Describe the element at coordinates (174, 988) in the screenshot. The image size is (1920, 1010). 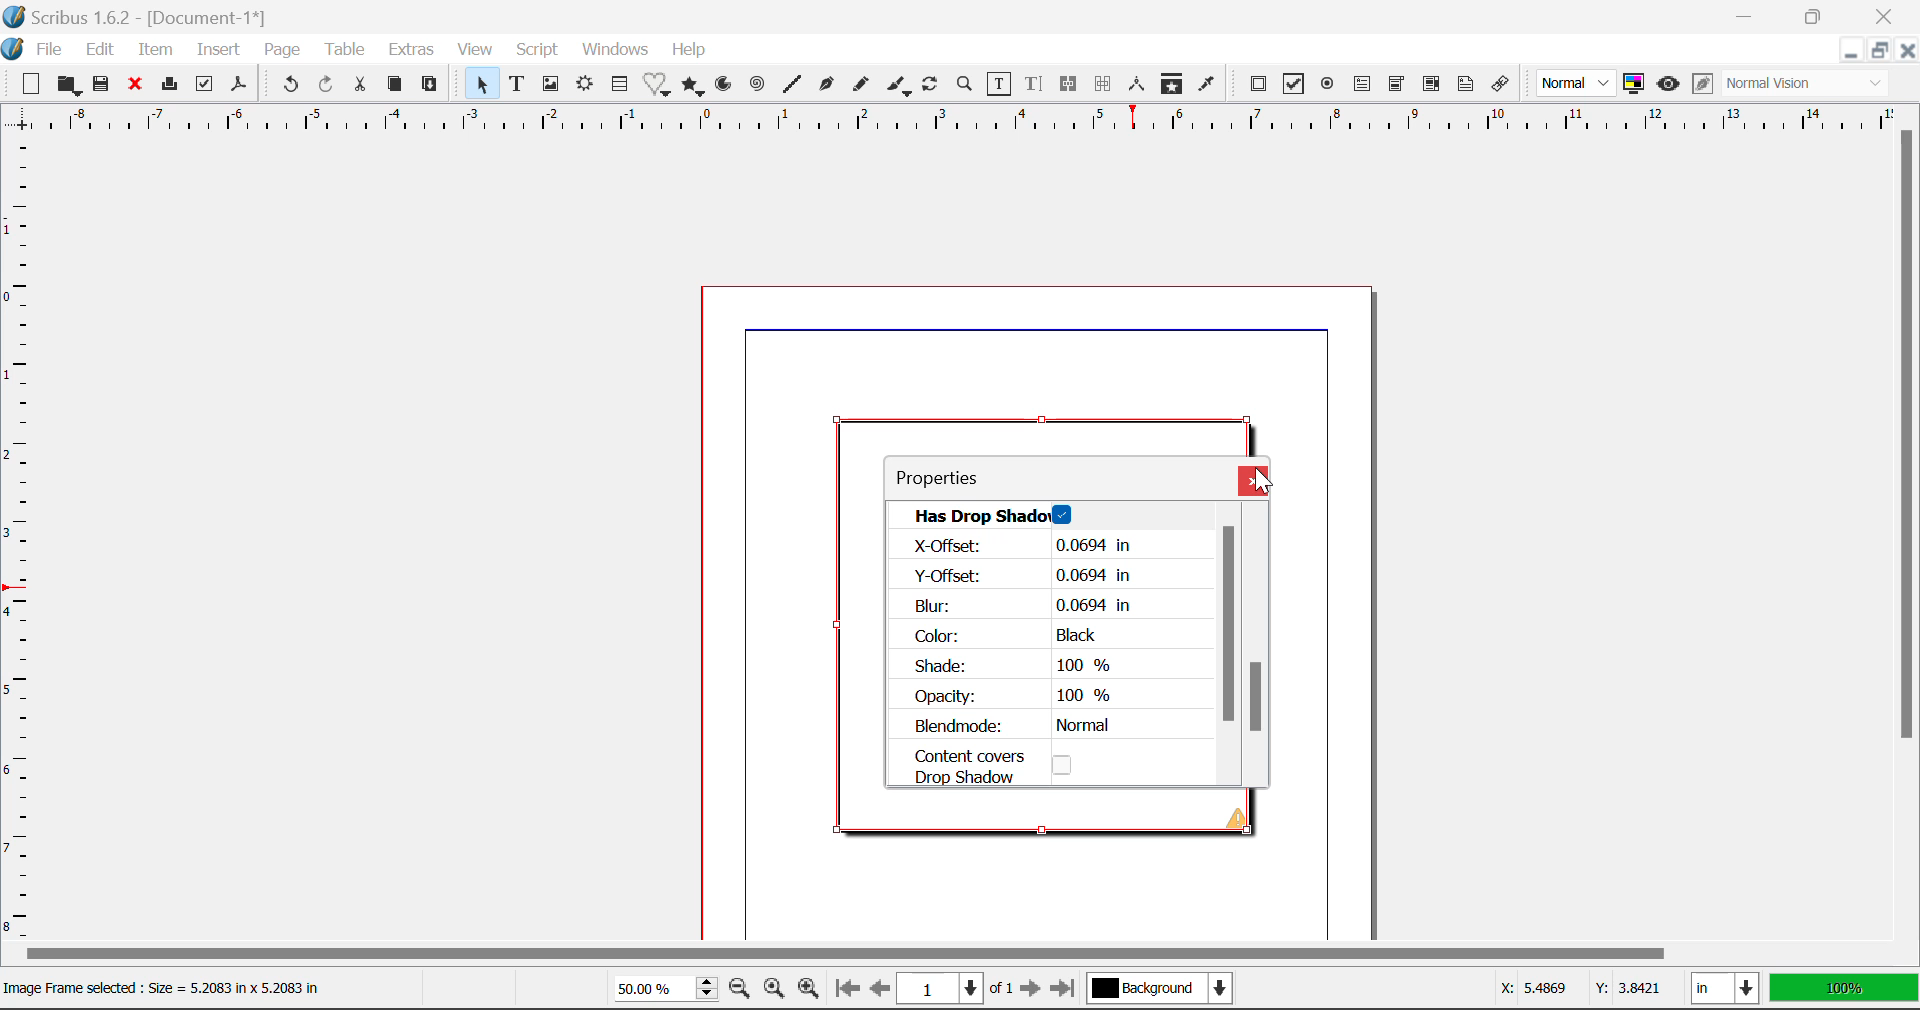
I see `Image Frame selected : Size = 5.2083 in x 5.2083 in` at that location.